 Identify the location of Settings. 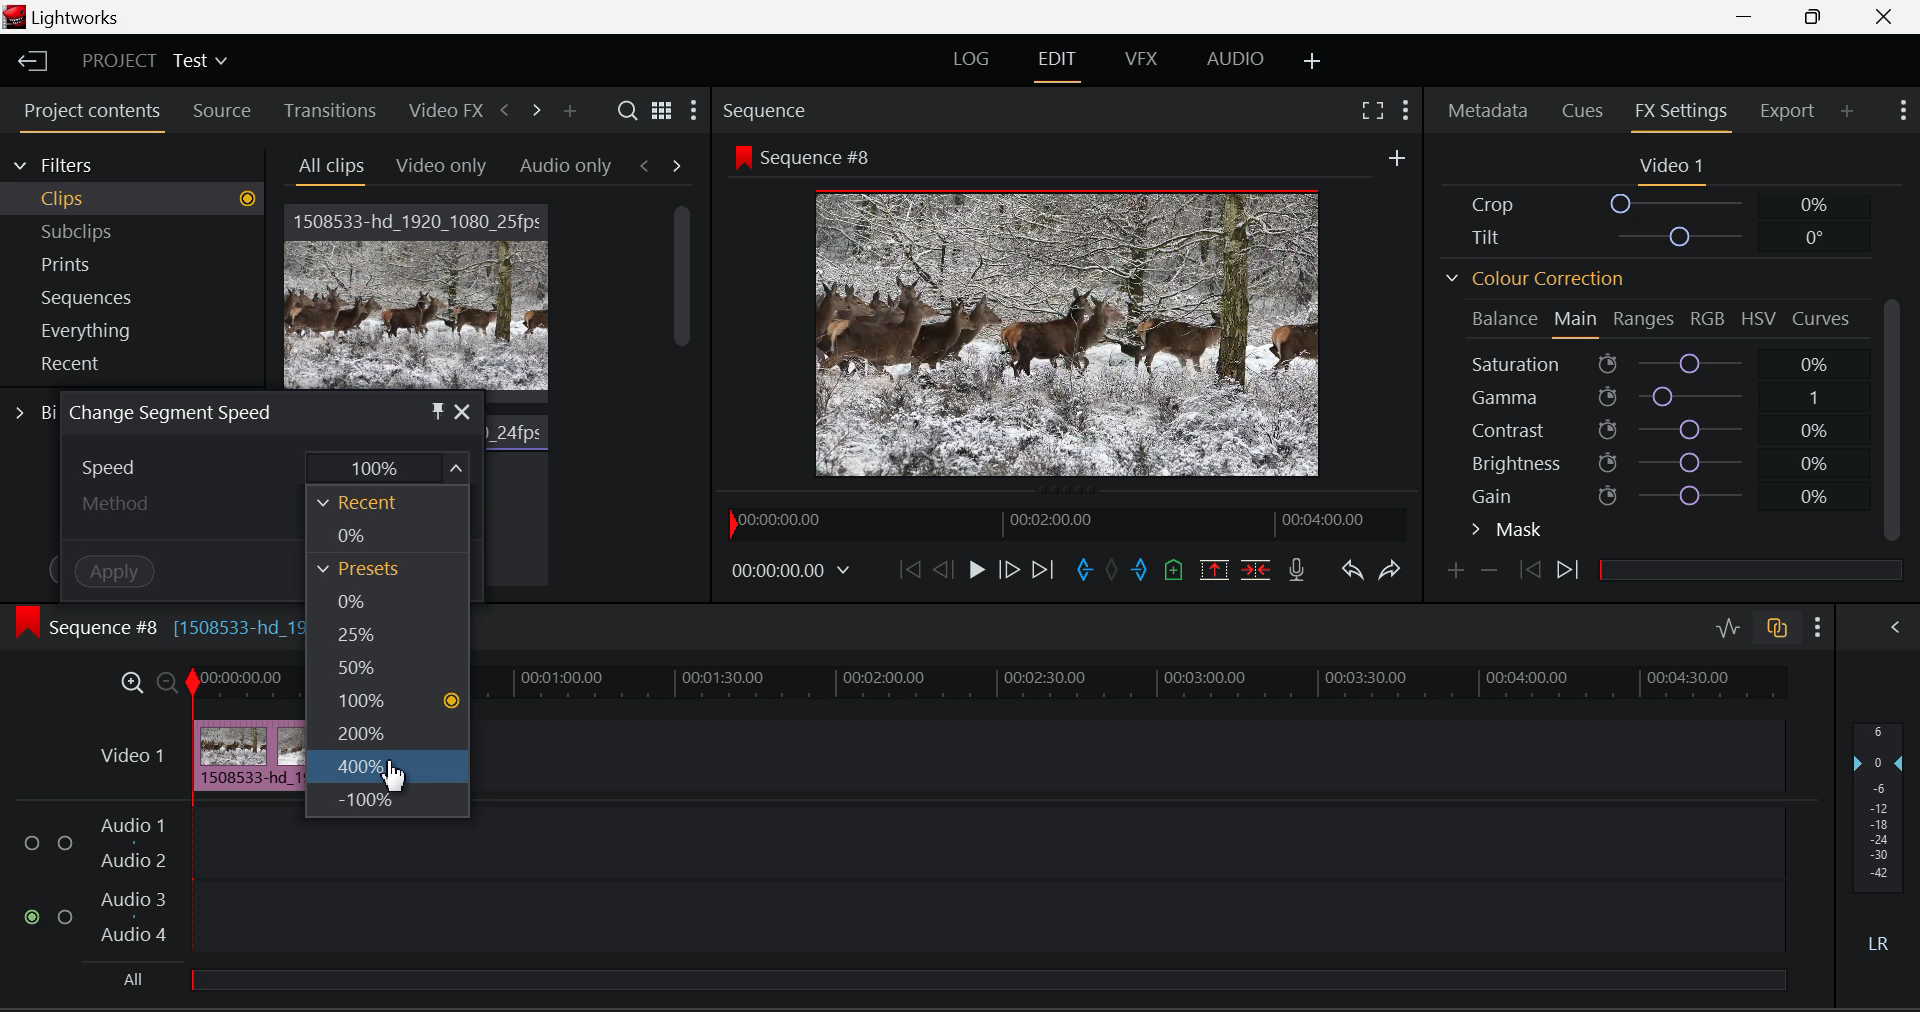
(697, 111).